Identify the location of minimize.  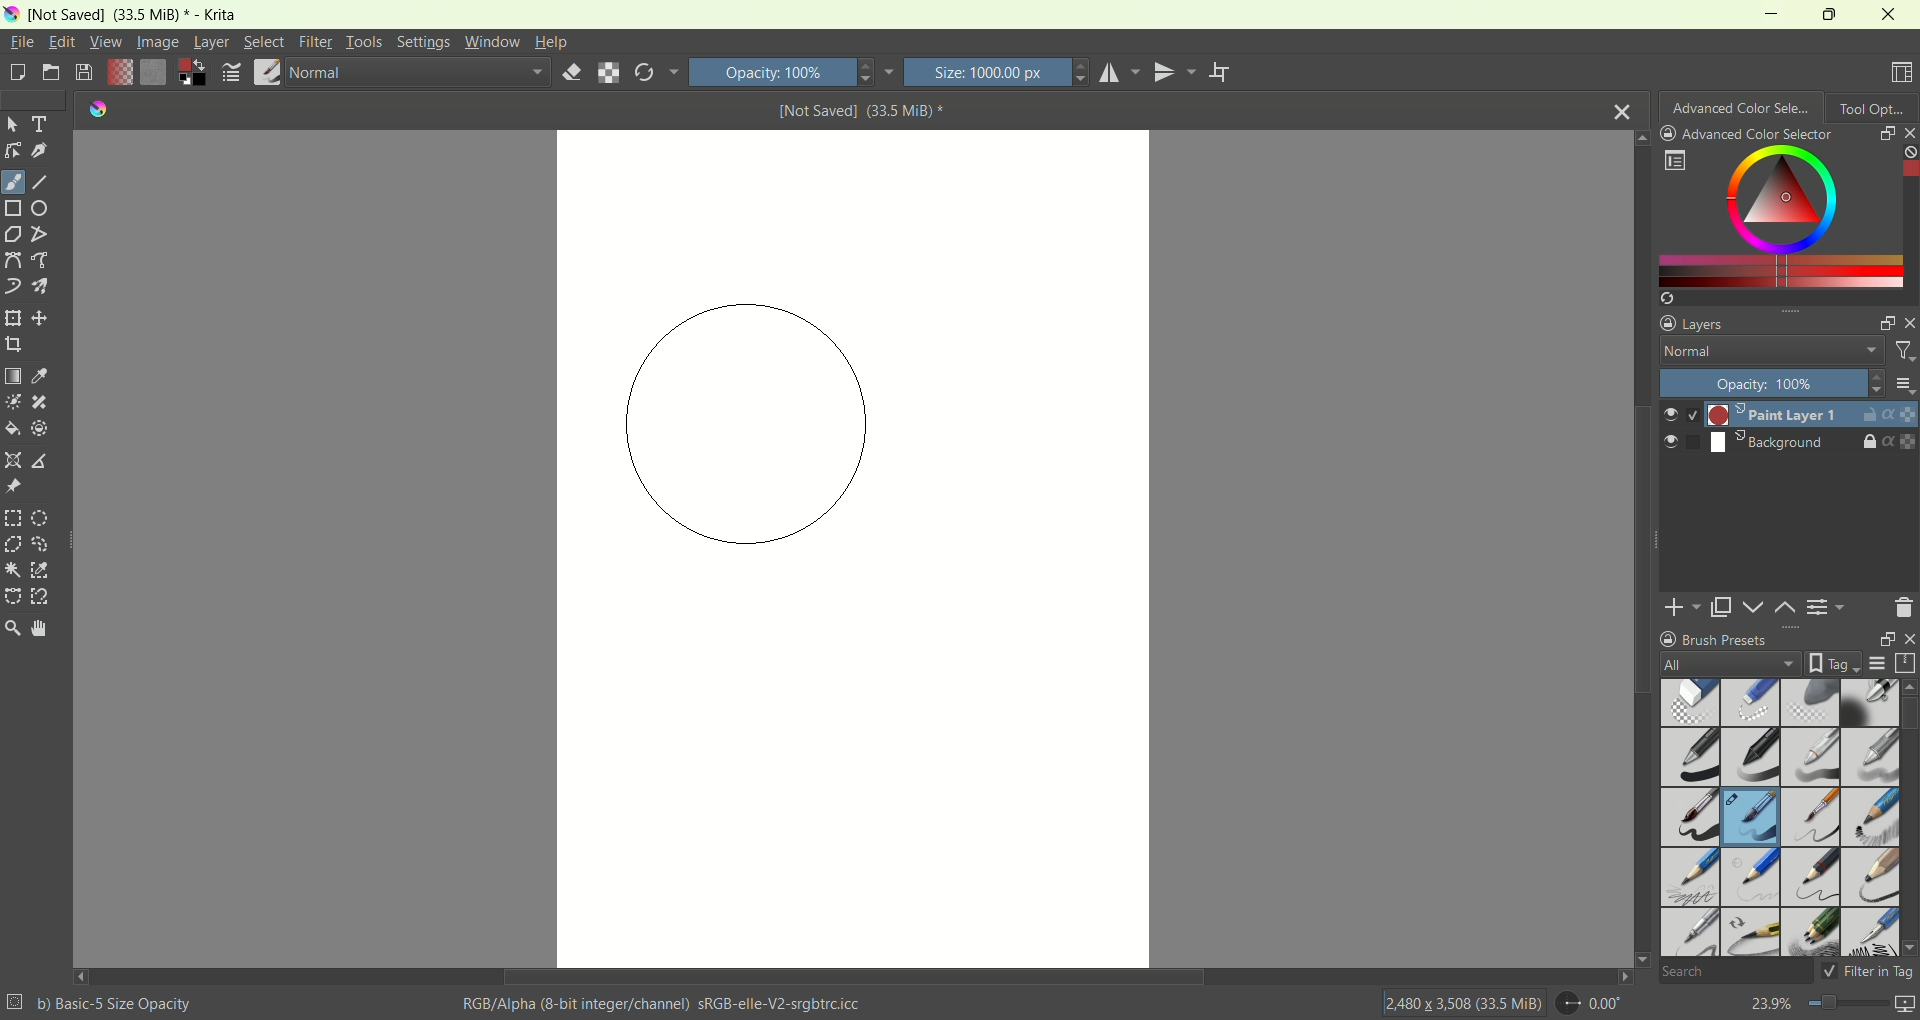
(1763, 13).